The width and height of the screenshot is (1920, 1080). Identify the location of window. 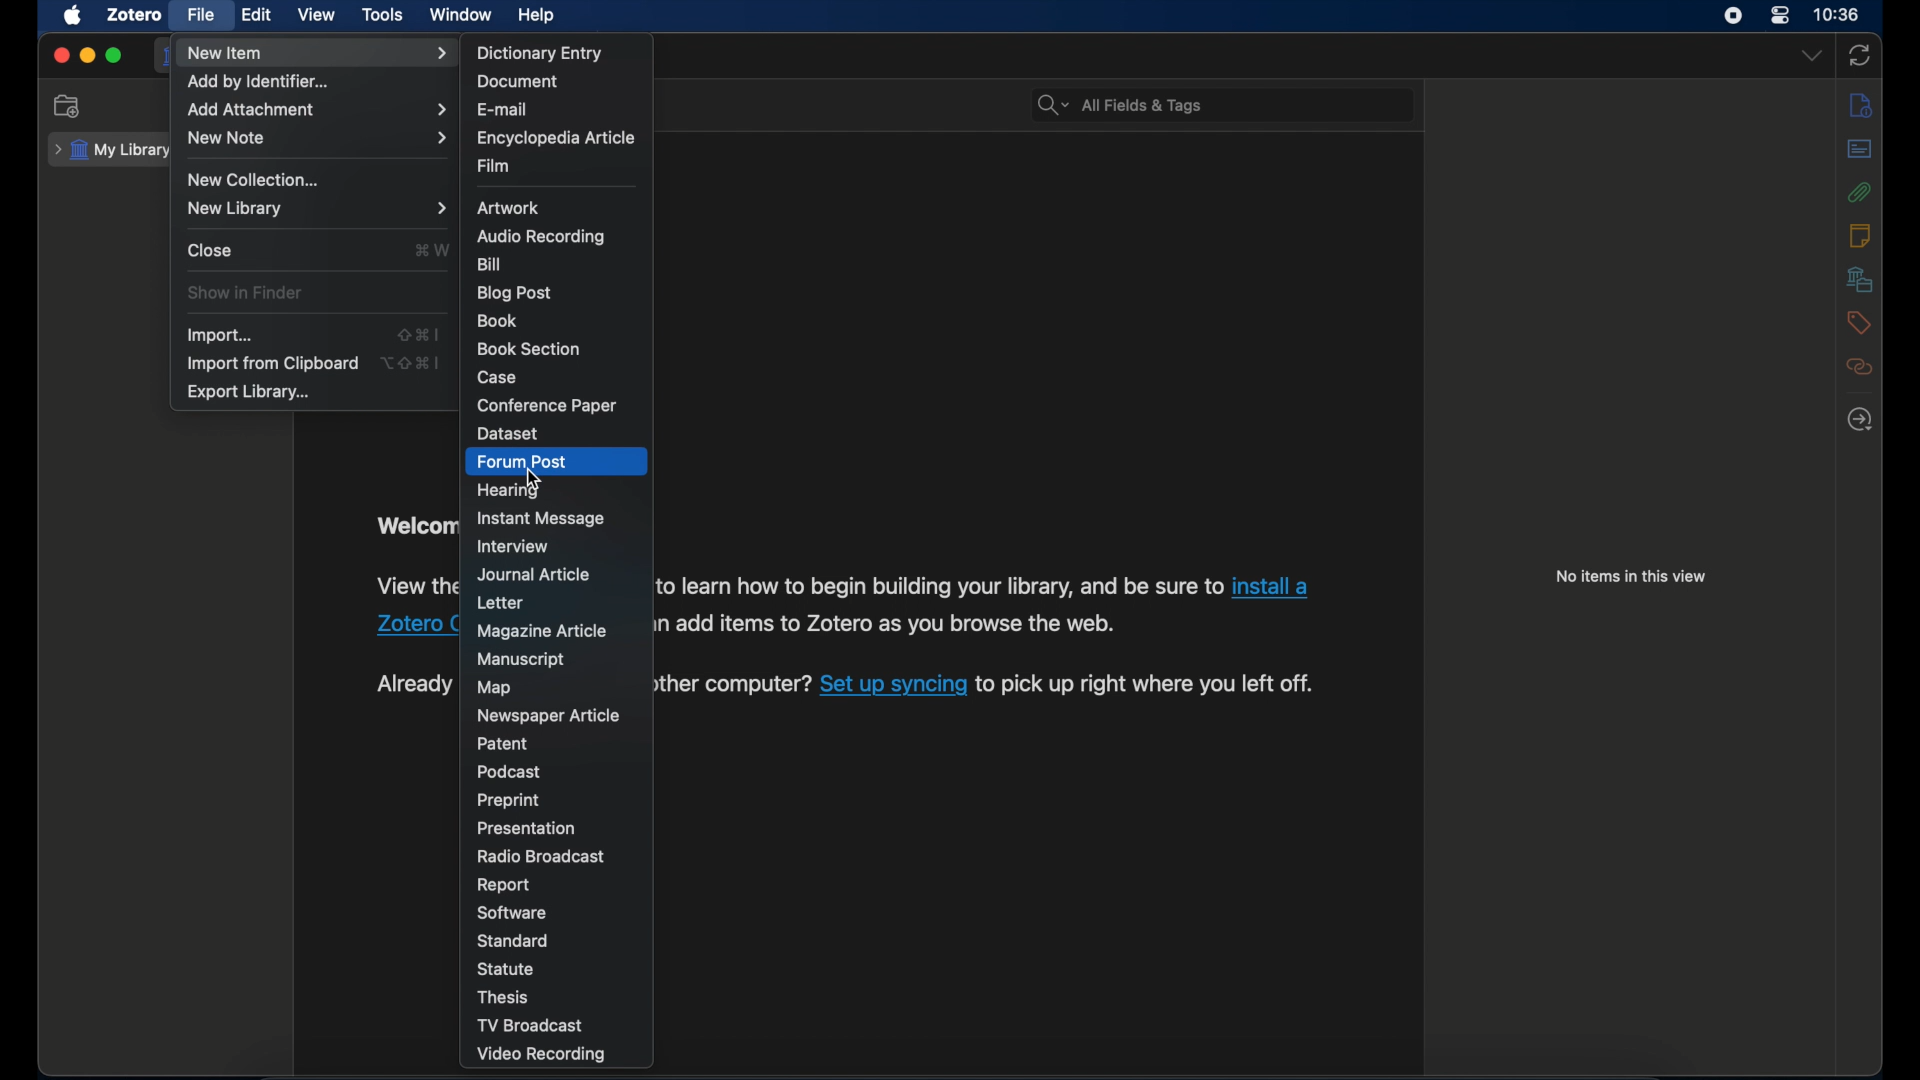
(461, 15).